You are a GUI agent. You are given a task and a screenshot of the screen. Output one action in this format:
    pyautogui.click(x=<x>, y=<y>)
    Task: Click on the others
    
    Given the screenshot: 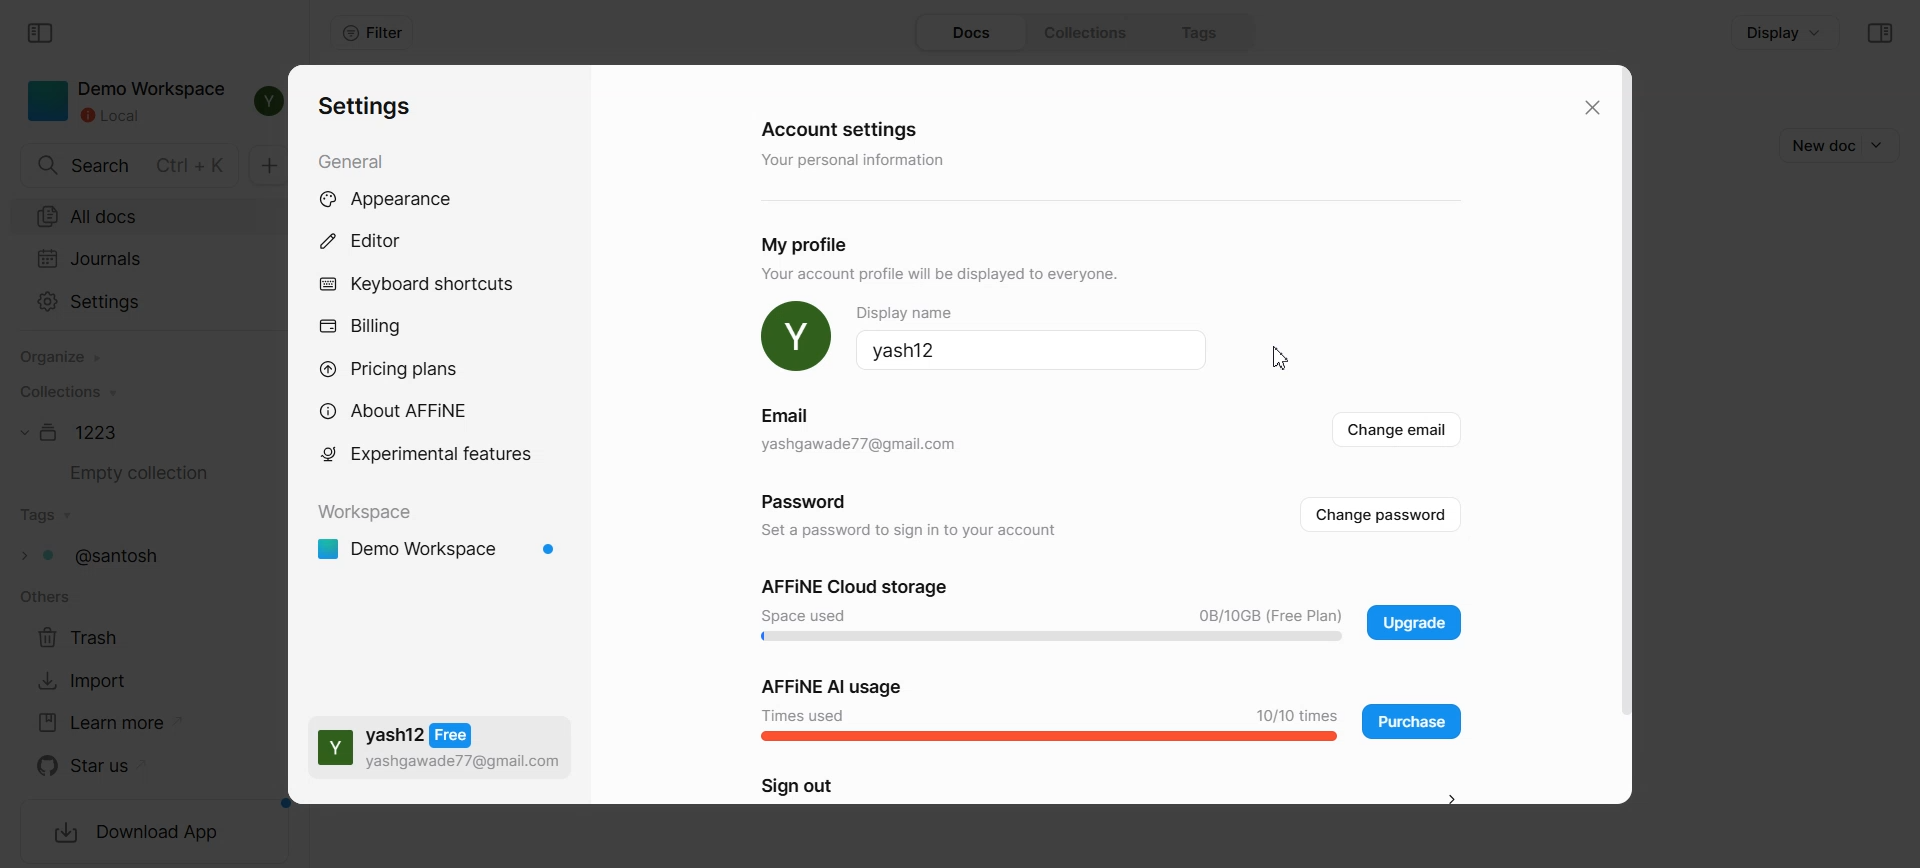 What is the action you would take?
    pyautogui.click(x=42, y=597)
    